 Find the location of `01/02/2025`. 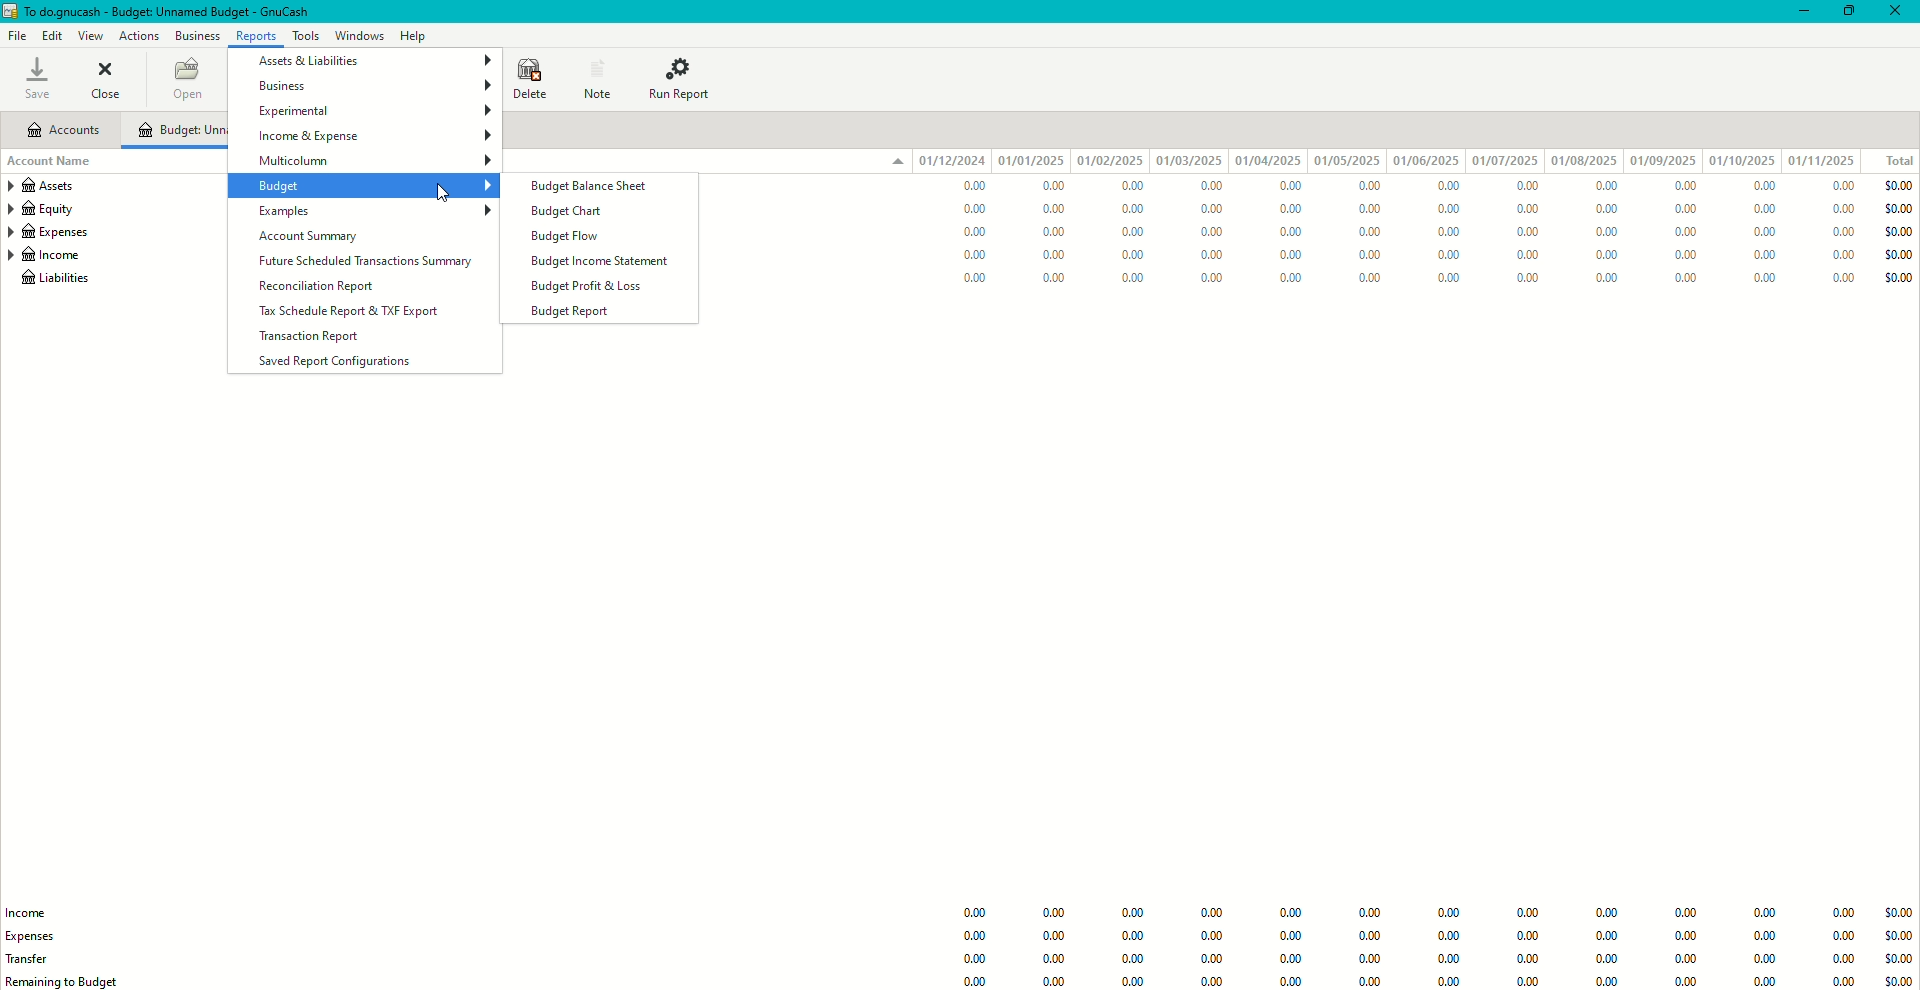

01/02/2025 is located at coordinates (1109, 161).